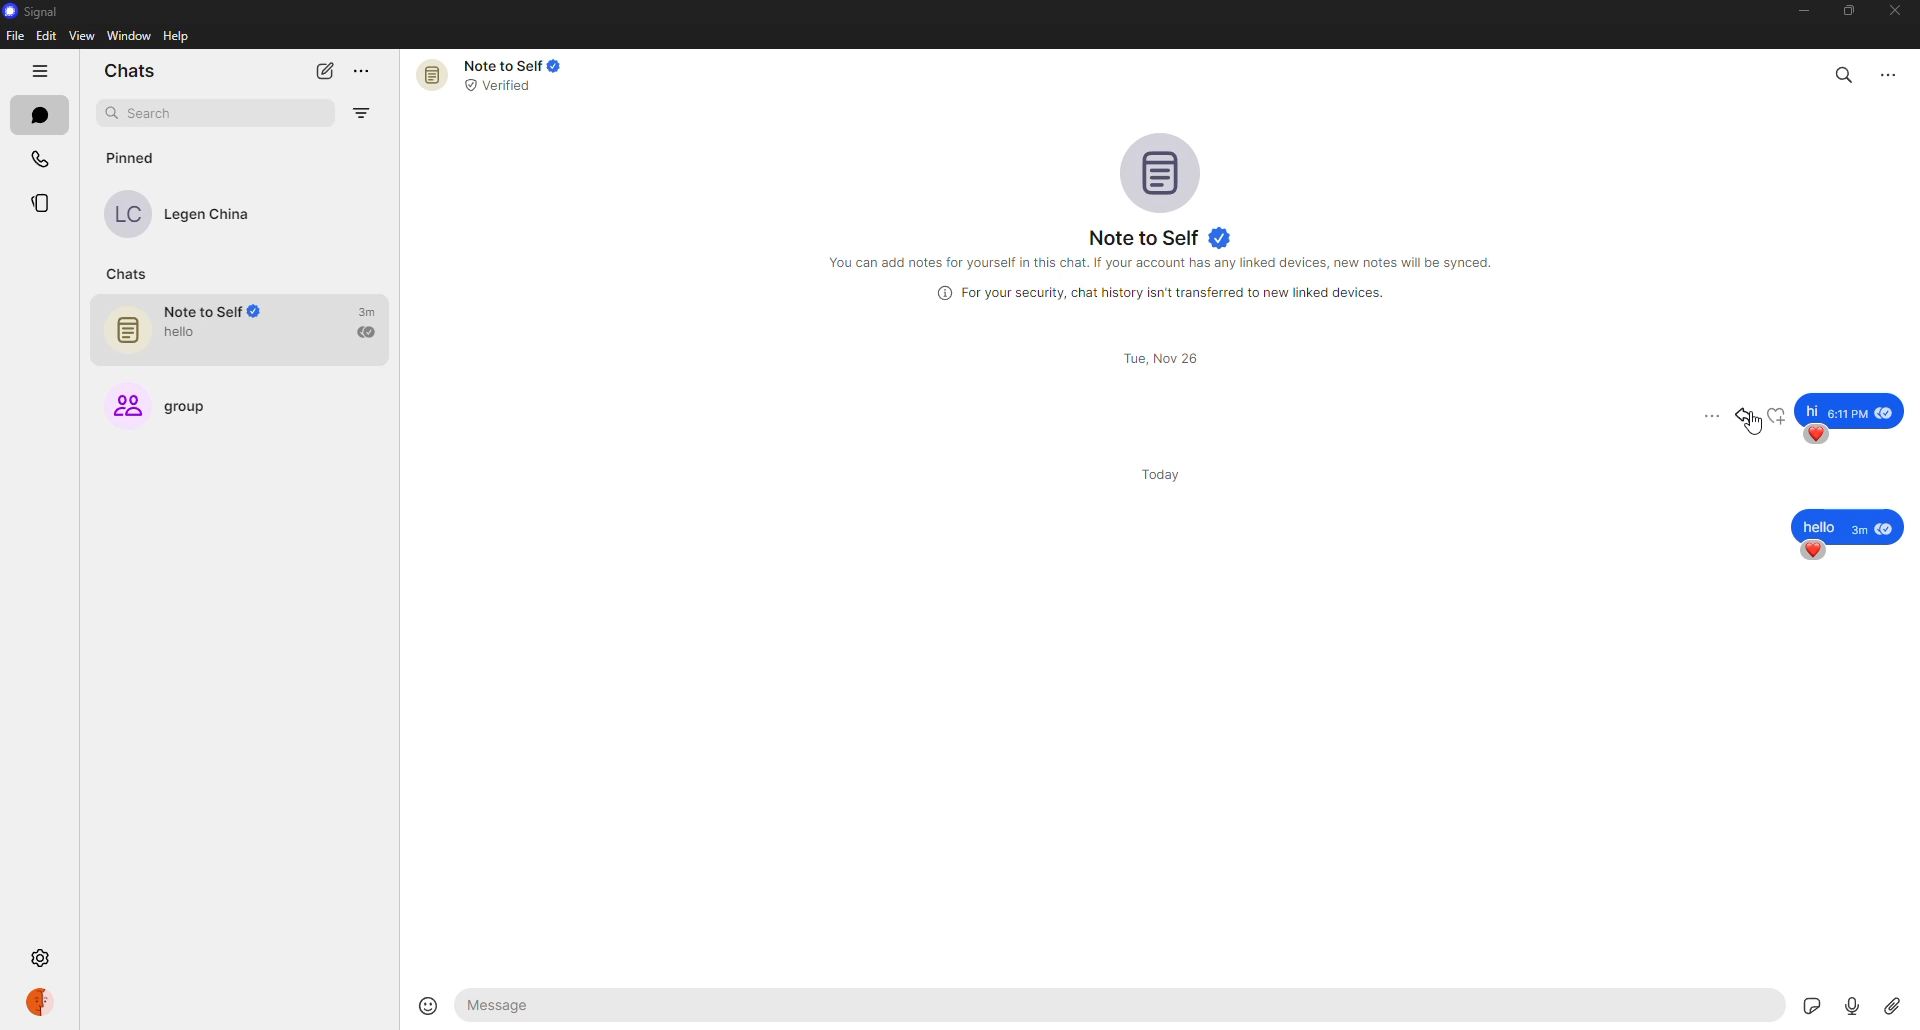 The image size is (1920, 1030). Describe the element at coordinates (128, 36) in the screenshot. I see `window` at that location.